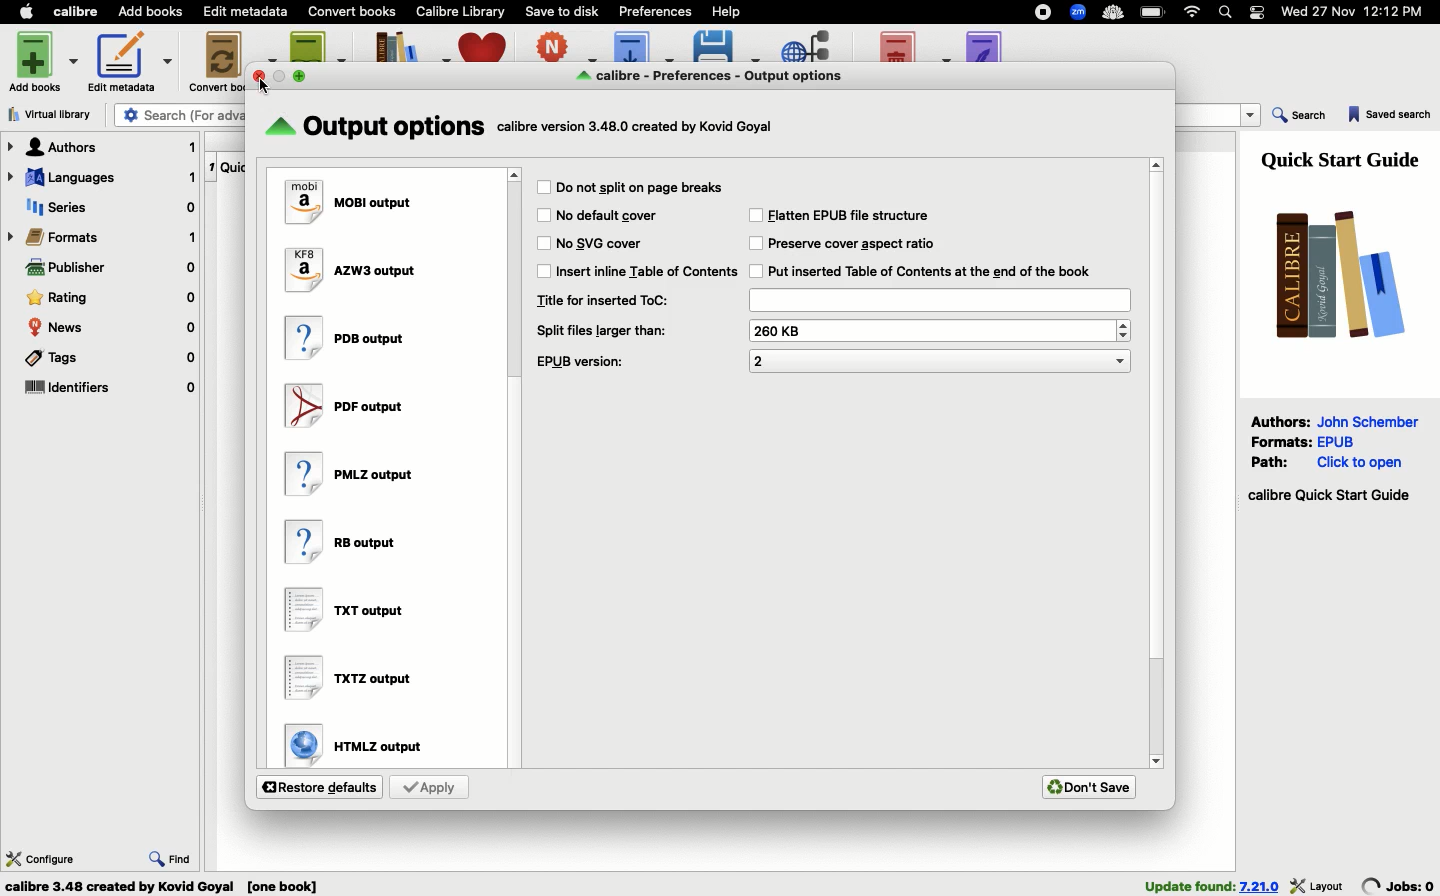  What do you see at coordinates (1157, 458) in the screenshot?
I see `Scroll` at bounding box center [1157, 458].